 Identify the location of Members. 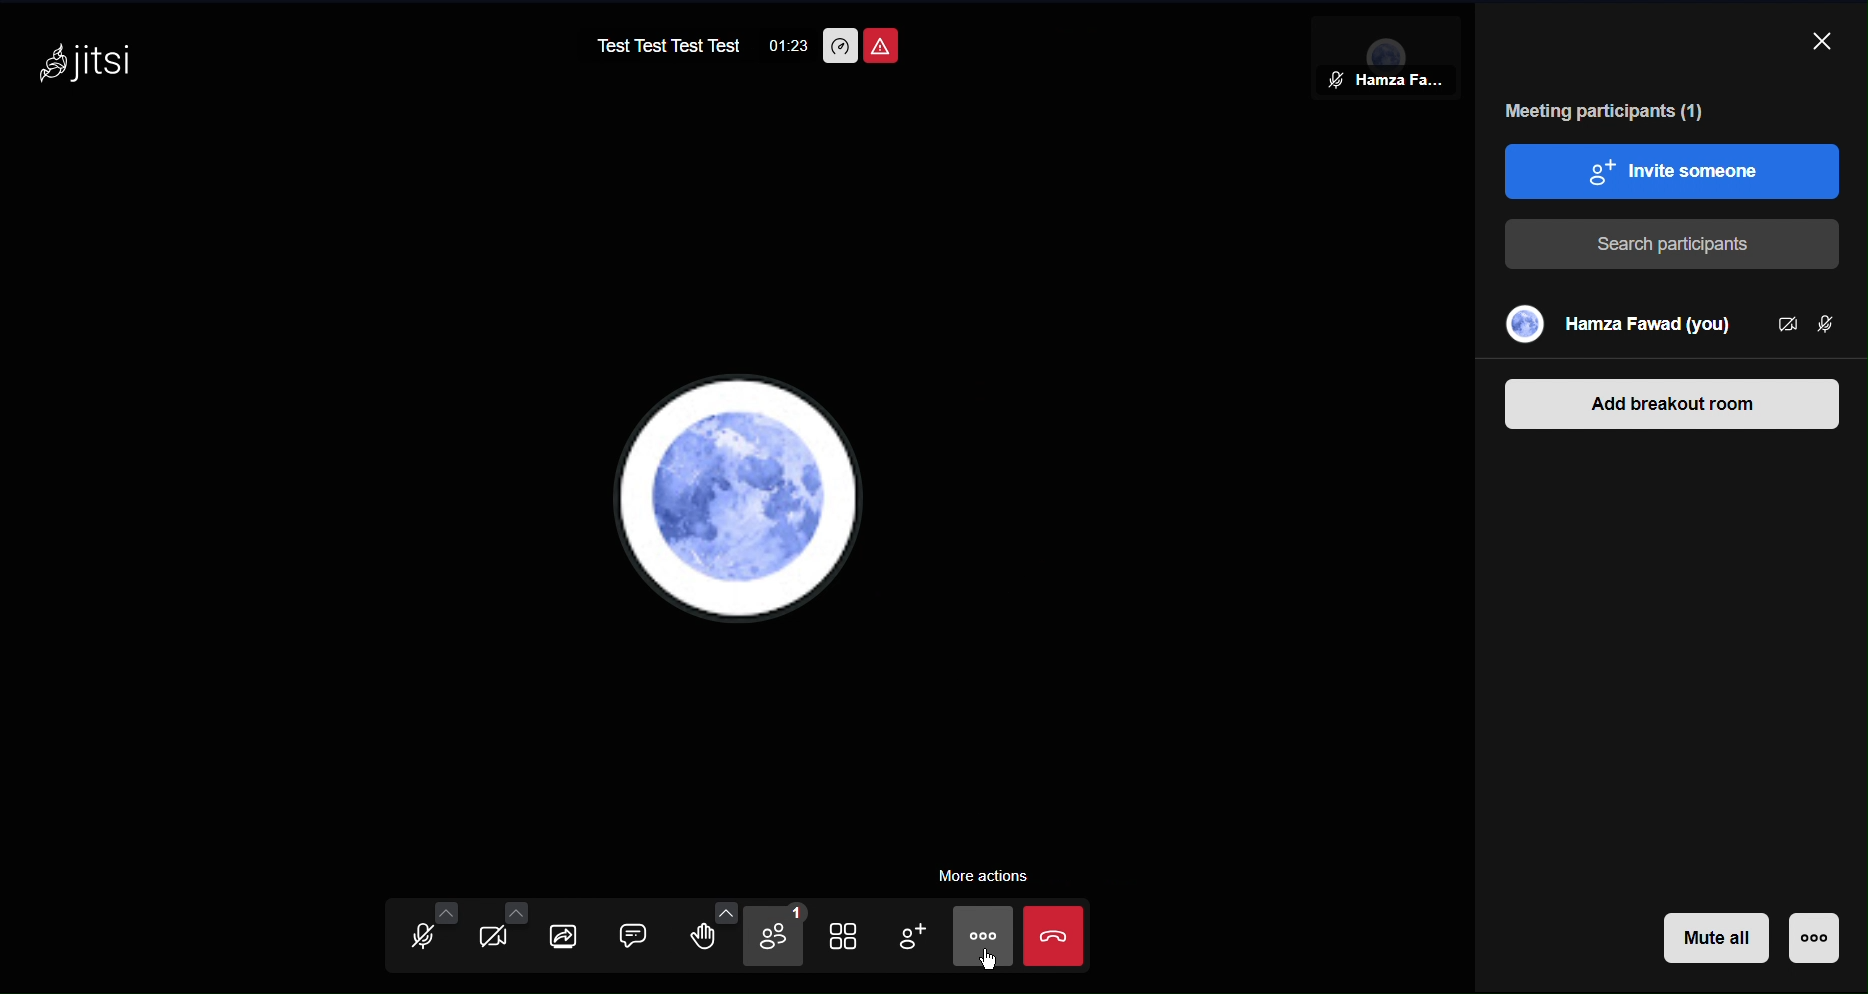
(1667, 323).